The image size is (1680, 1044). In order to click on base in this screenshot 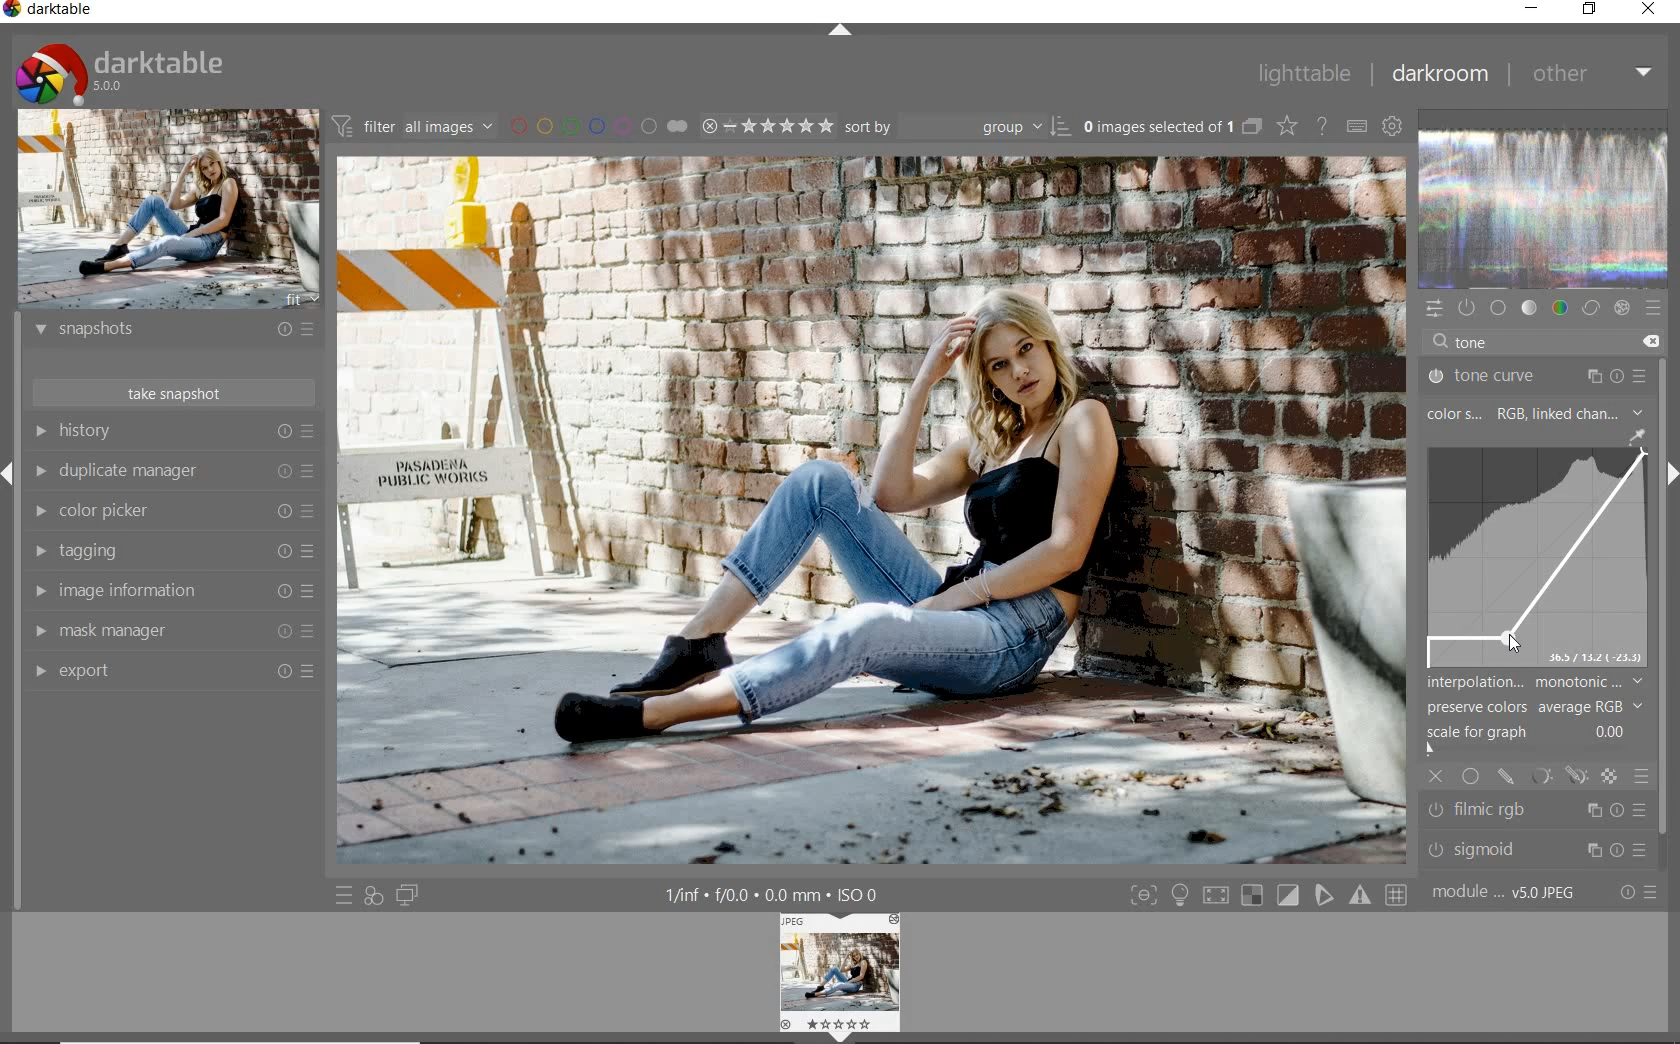, I will do `click(1500, 308)`.